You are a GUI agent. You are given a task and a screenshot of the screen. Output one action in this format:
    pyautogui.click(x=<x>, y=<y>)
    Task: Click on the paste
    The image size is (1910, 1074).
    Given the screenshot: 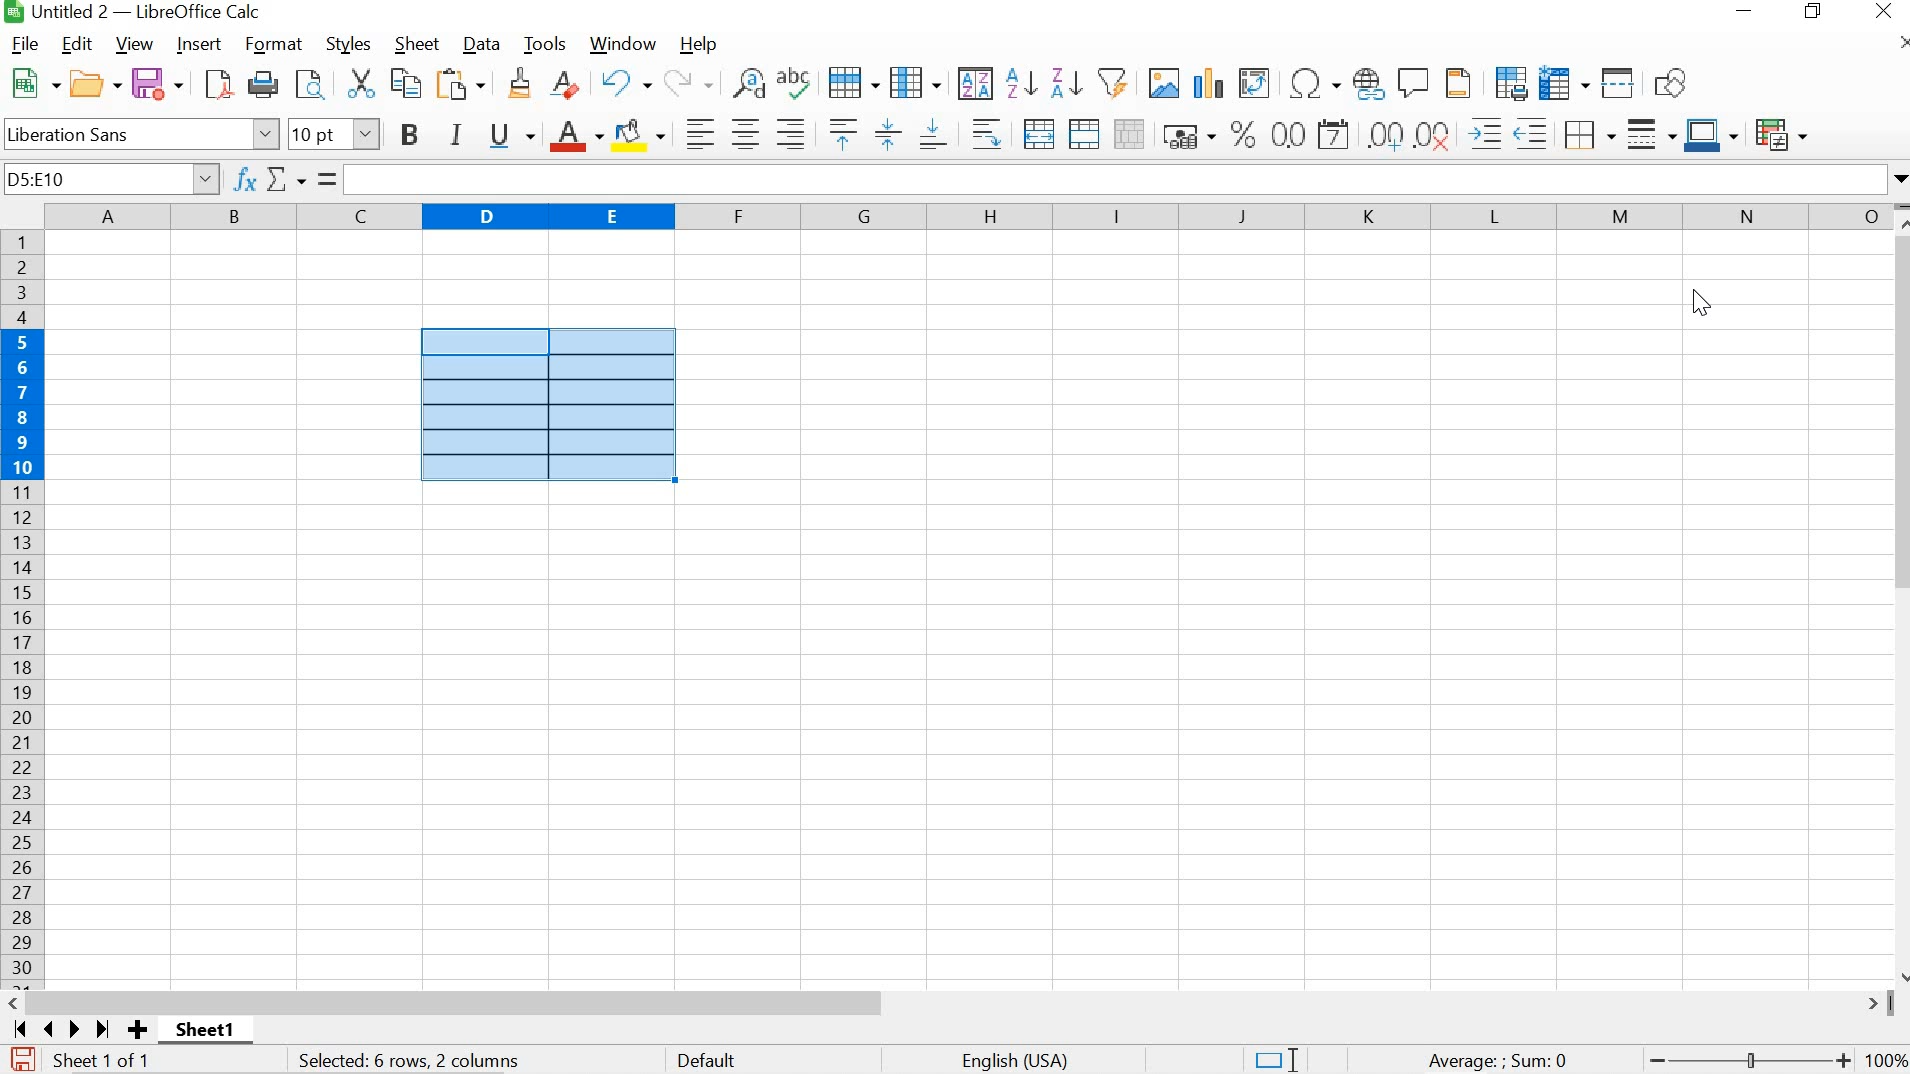 What is the action you would take?
    pyautogui.click(x=463, y=82)
    